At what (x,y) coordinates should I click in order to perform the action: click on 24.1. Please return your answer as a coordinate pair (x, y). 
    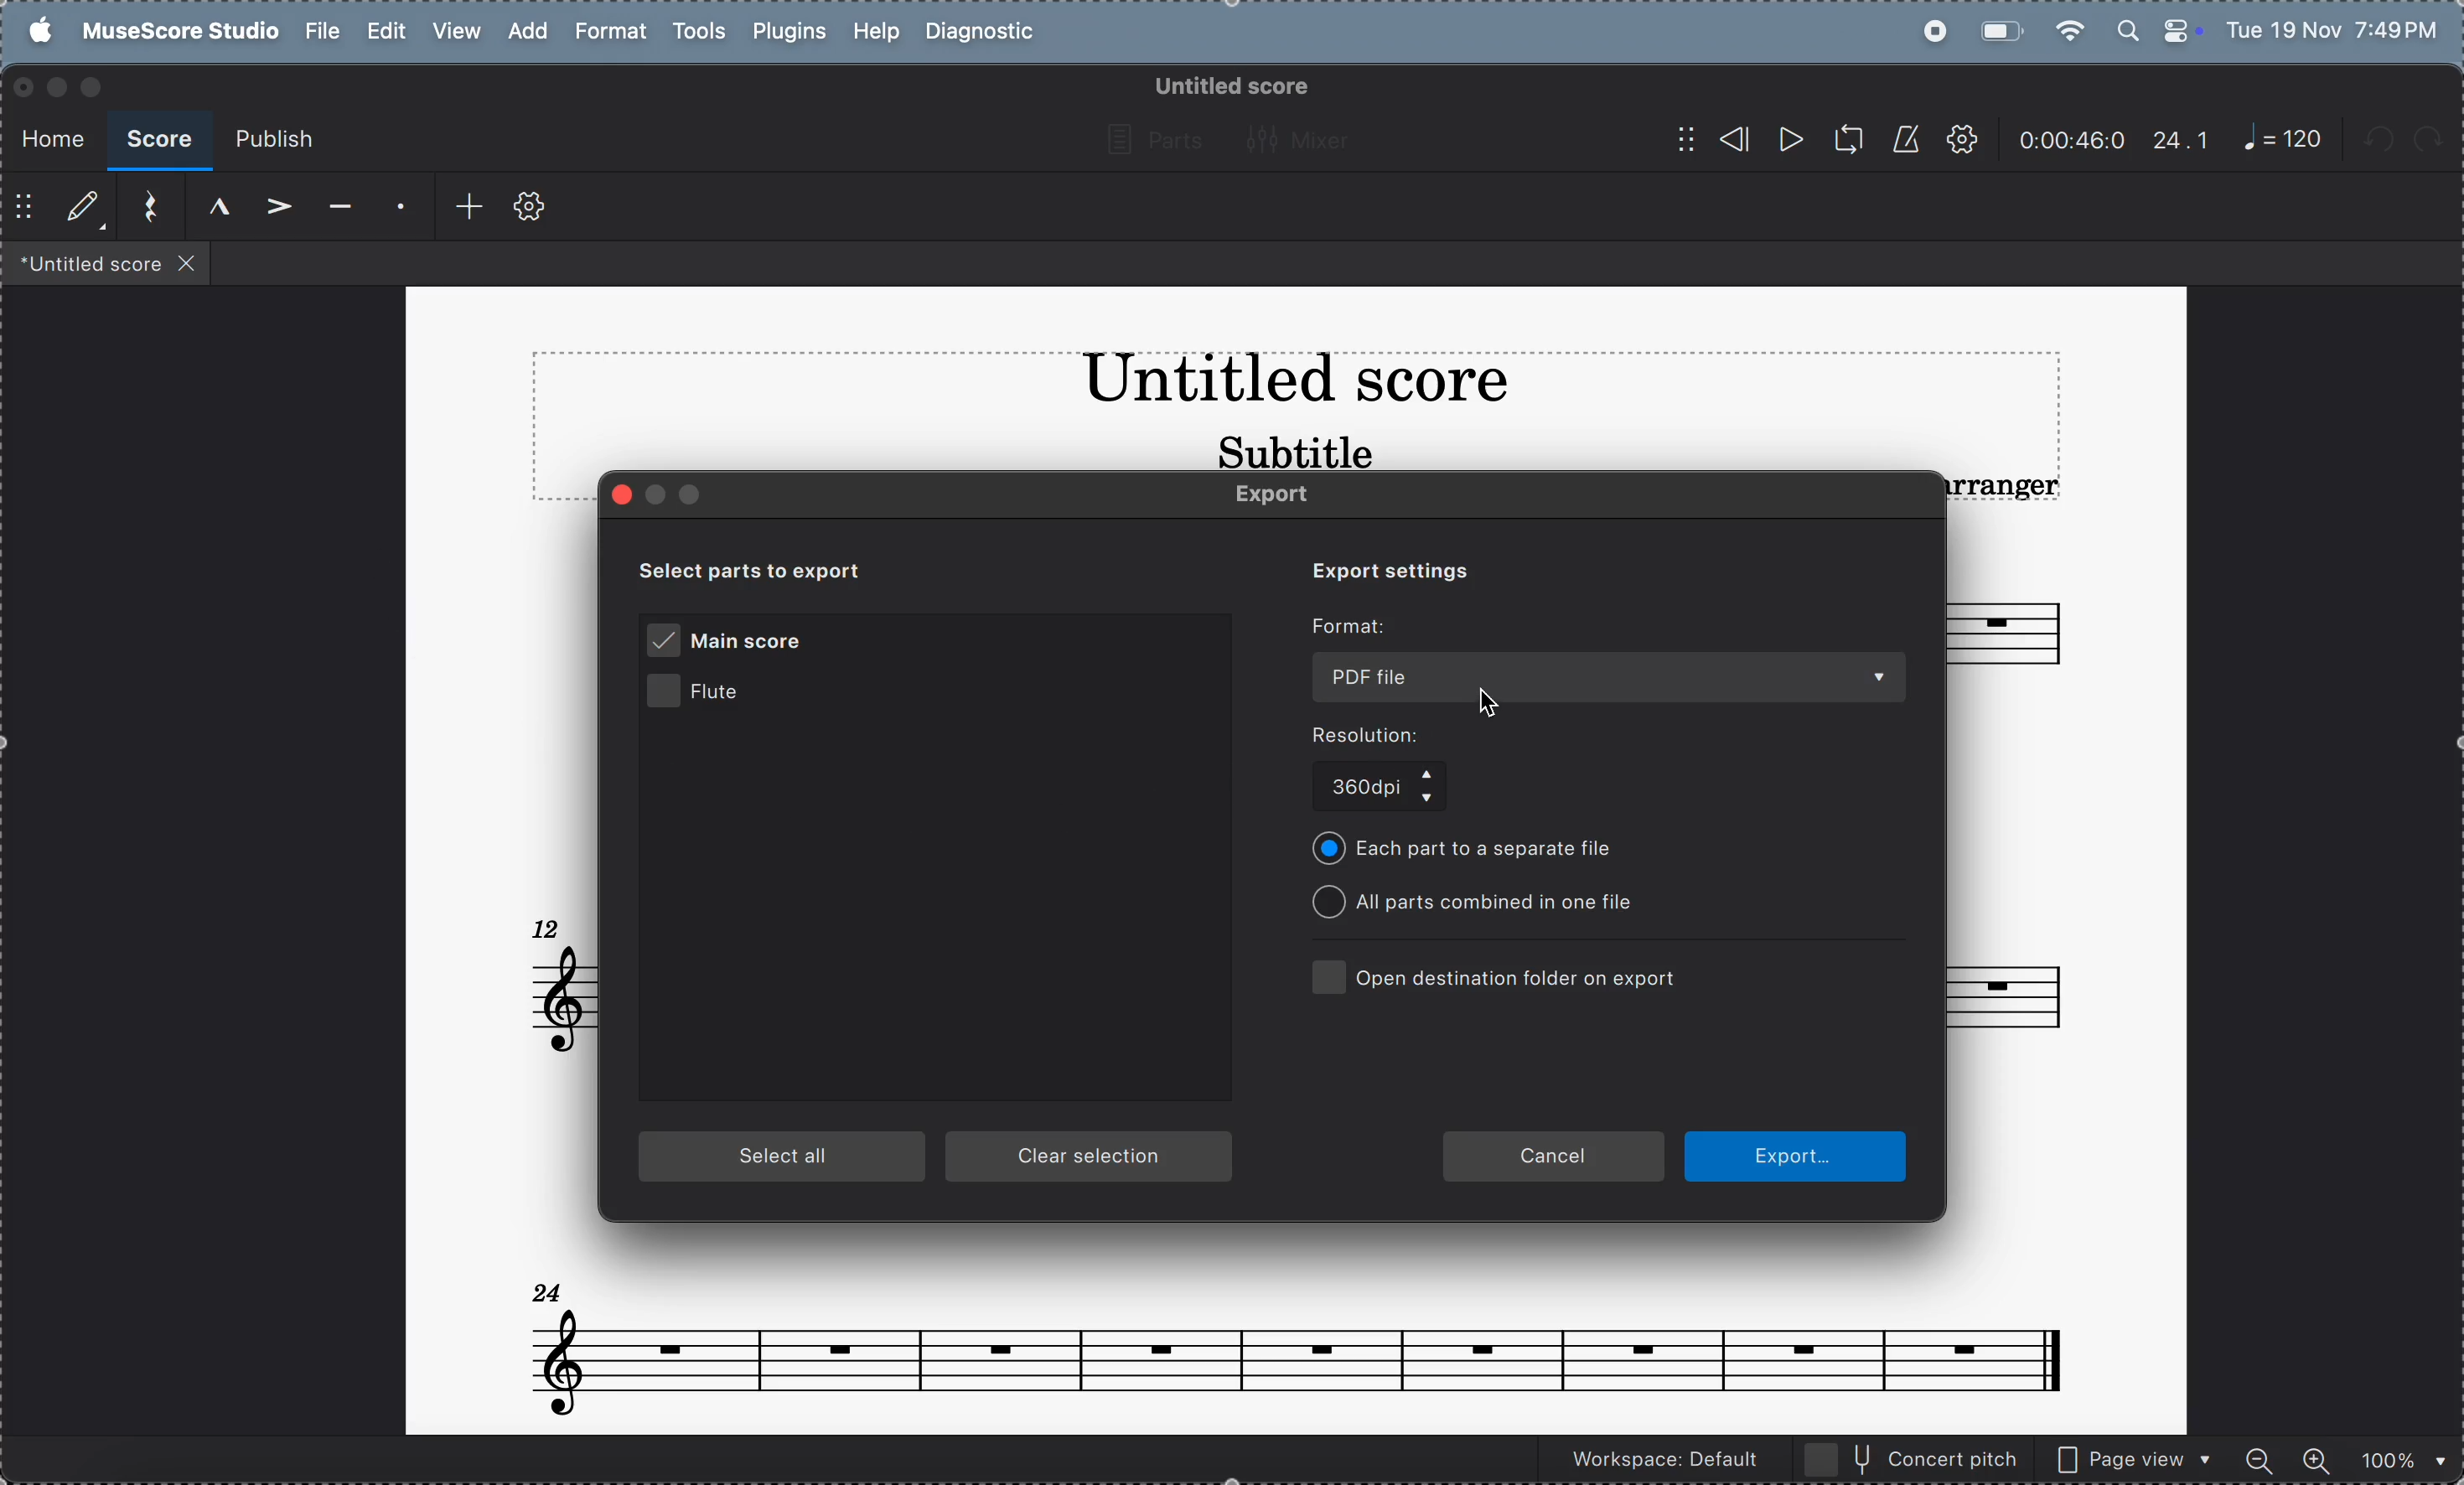
    Looking at the image, I should click on (2181, 140).